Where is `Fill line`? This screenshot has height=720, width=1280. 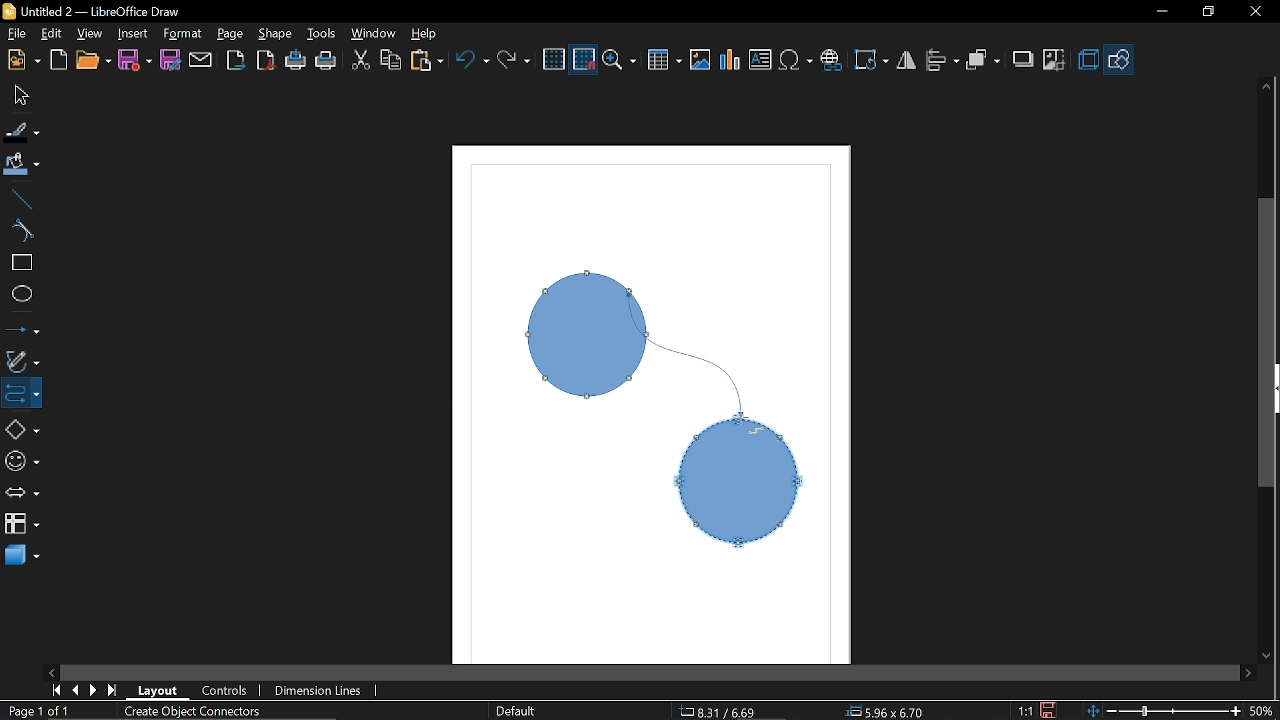 Fill line is located at coordinates (23, 132).